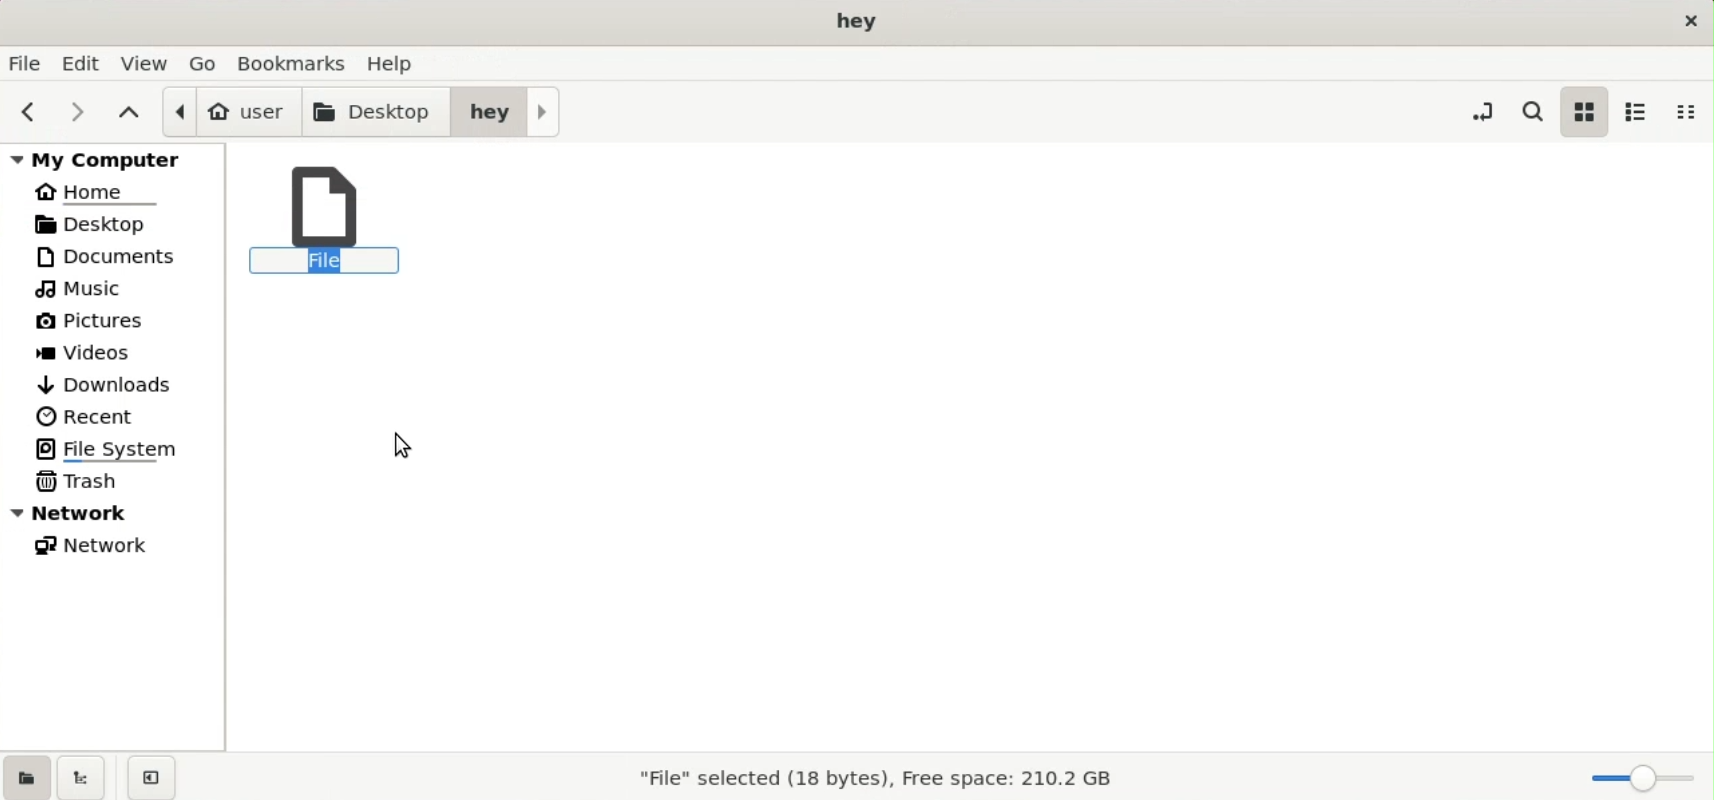 This screenshot has width=1714, height=800. What do you see at coordinates (205, 62) in the screenshot?
I see `go` at bounding box center [205, 62].